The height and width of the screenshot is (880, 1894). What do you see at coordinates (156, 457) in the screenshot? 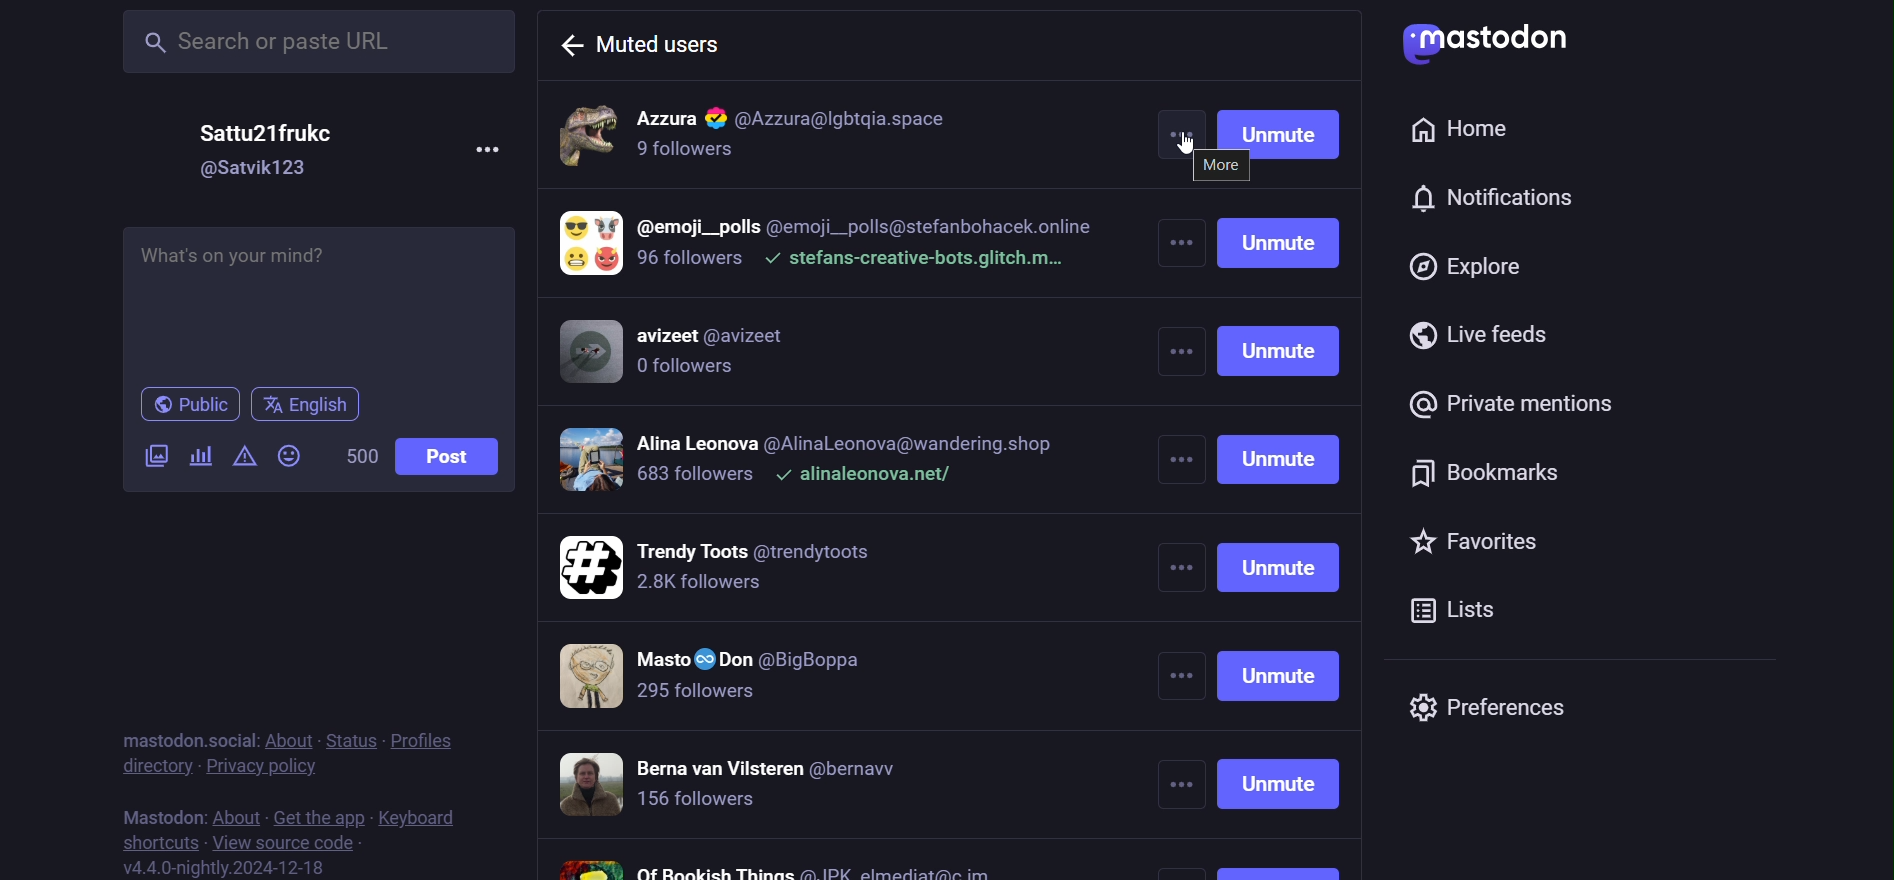
I see `video/image` at bounding box center [156, 457].